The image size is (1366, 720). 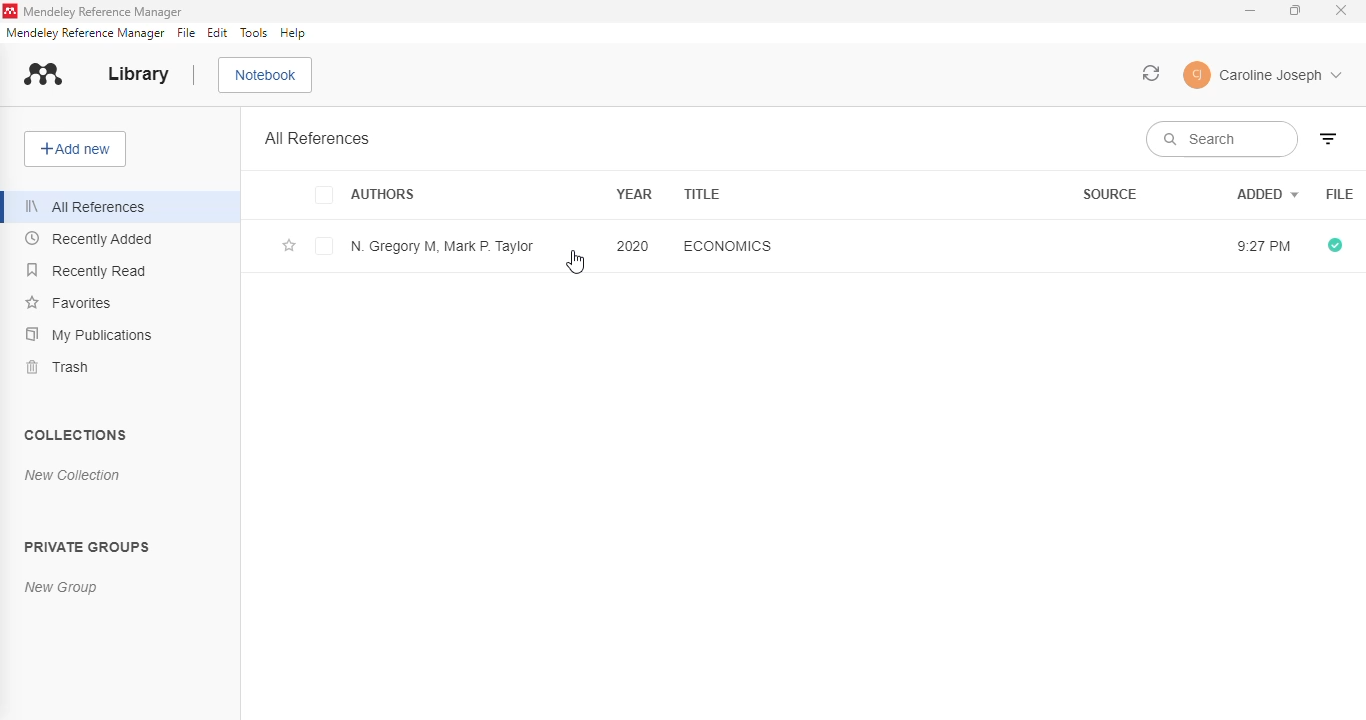 I want to click on favorites, so click(x=69, y=302).